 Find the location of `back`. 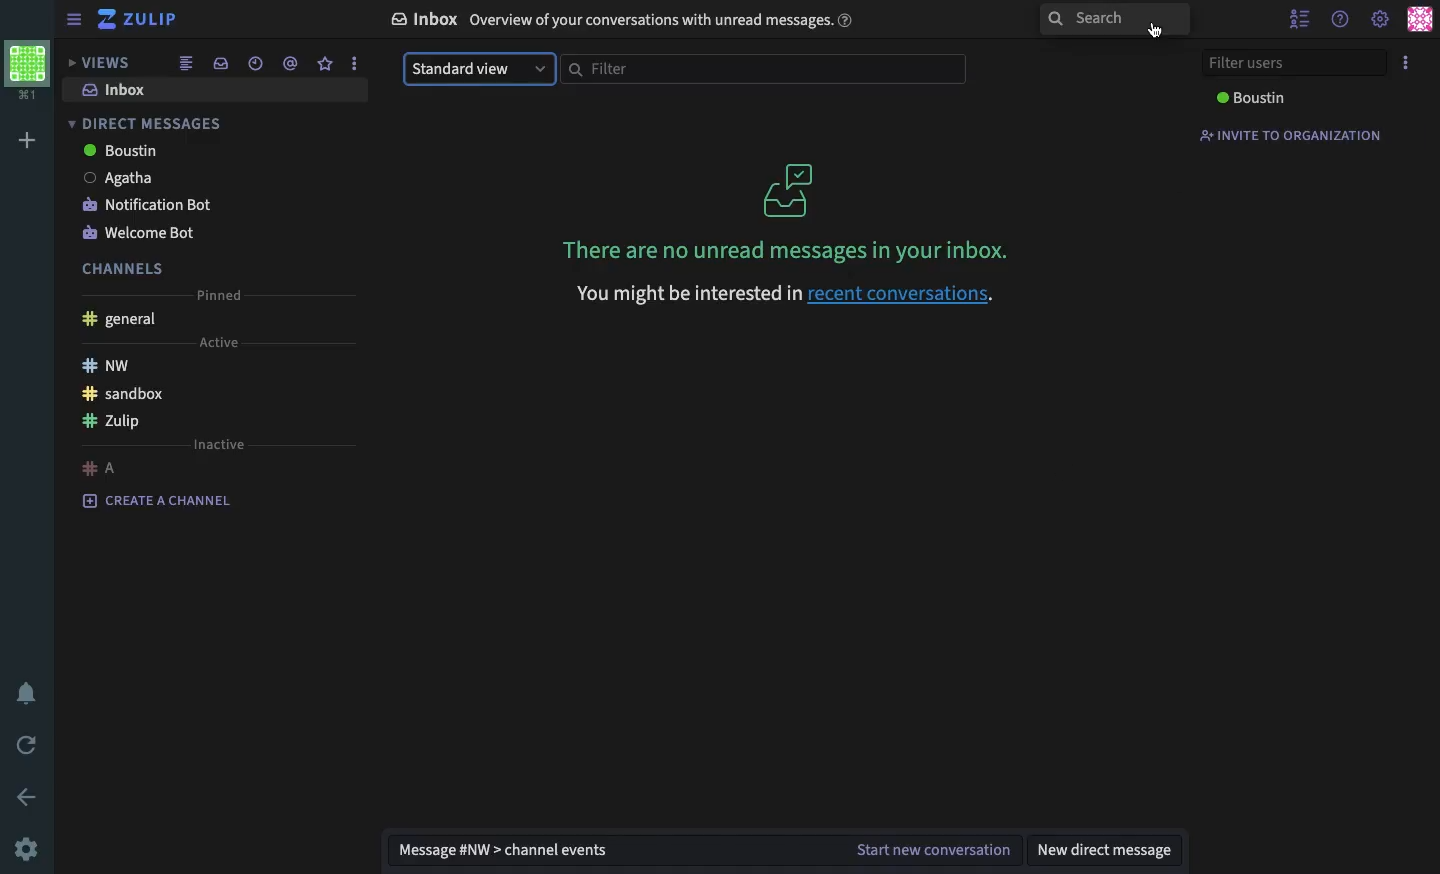

back is located at coordinates (29, 797).